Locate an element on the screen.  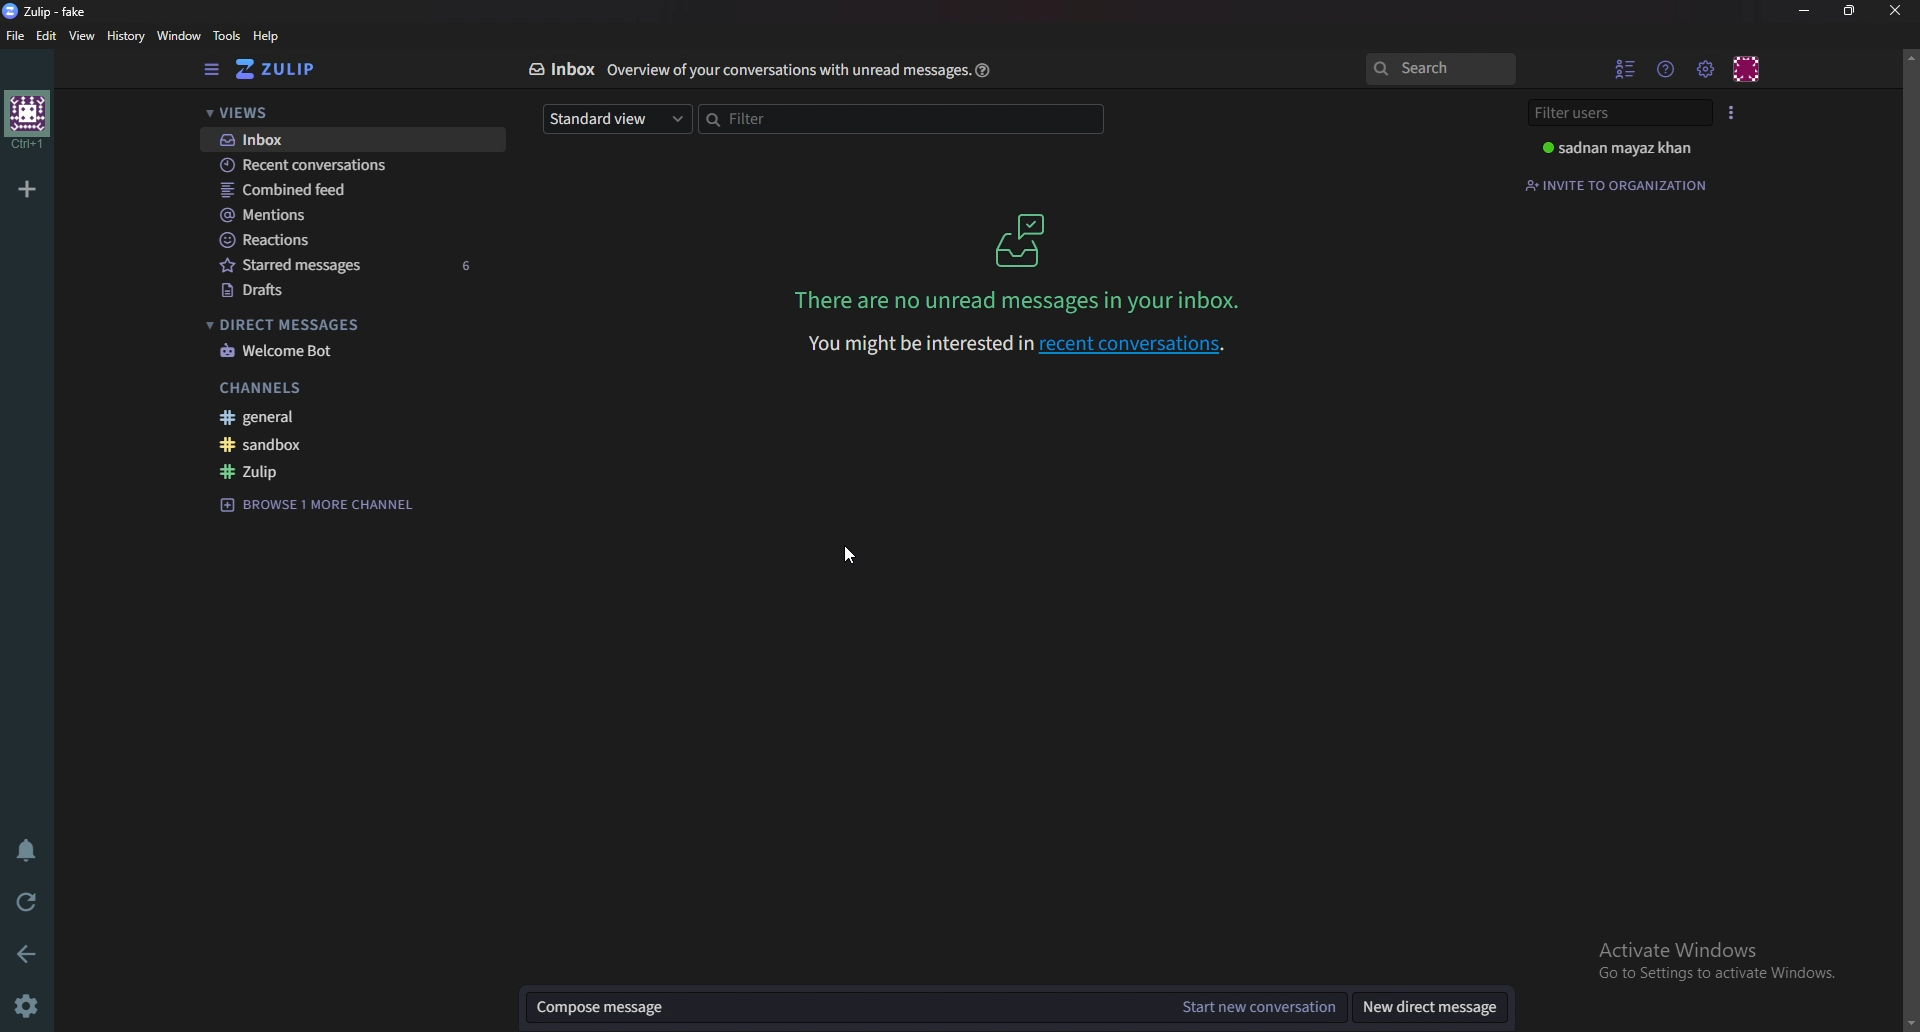
General is located at coordinates (351, 416).